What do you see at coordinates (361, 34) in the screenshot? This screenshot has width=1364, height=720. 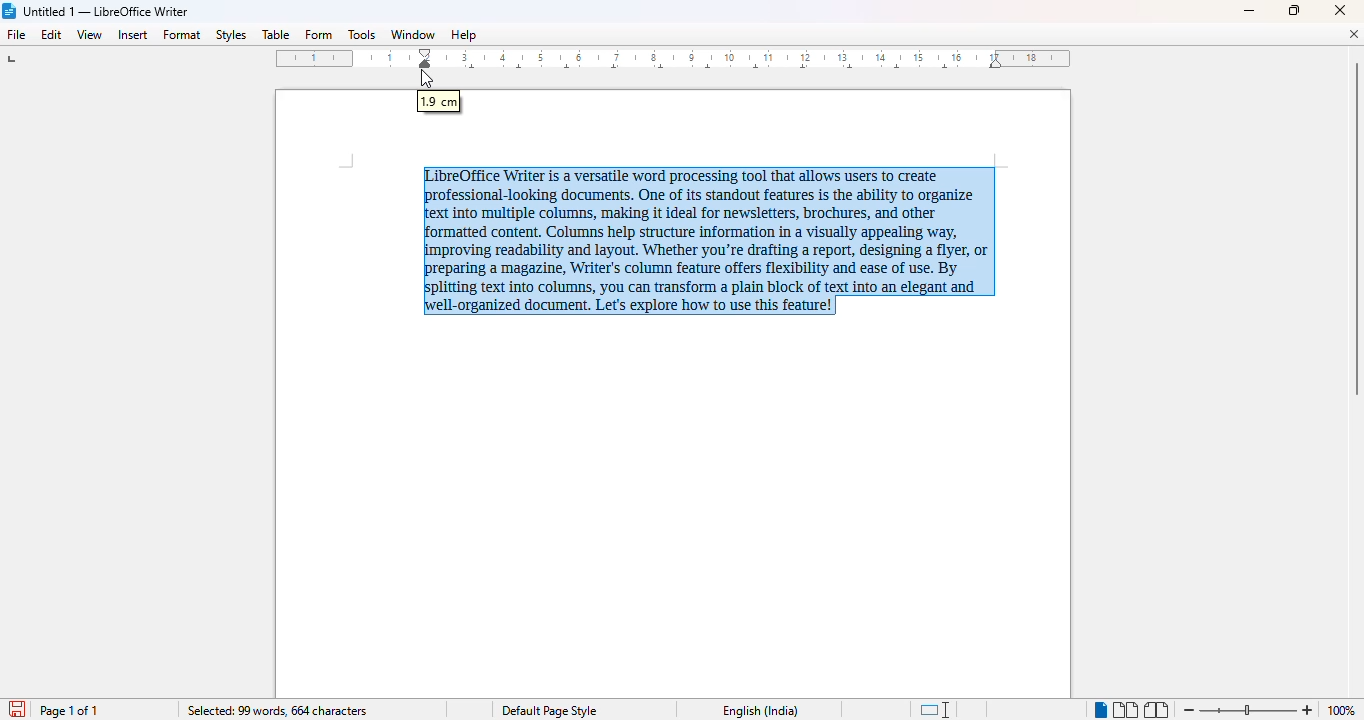 I see `tools` at bounding box center [361, 34].